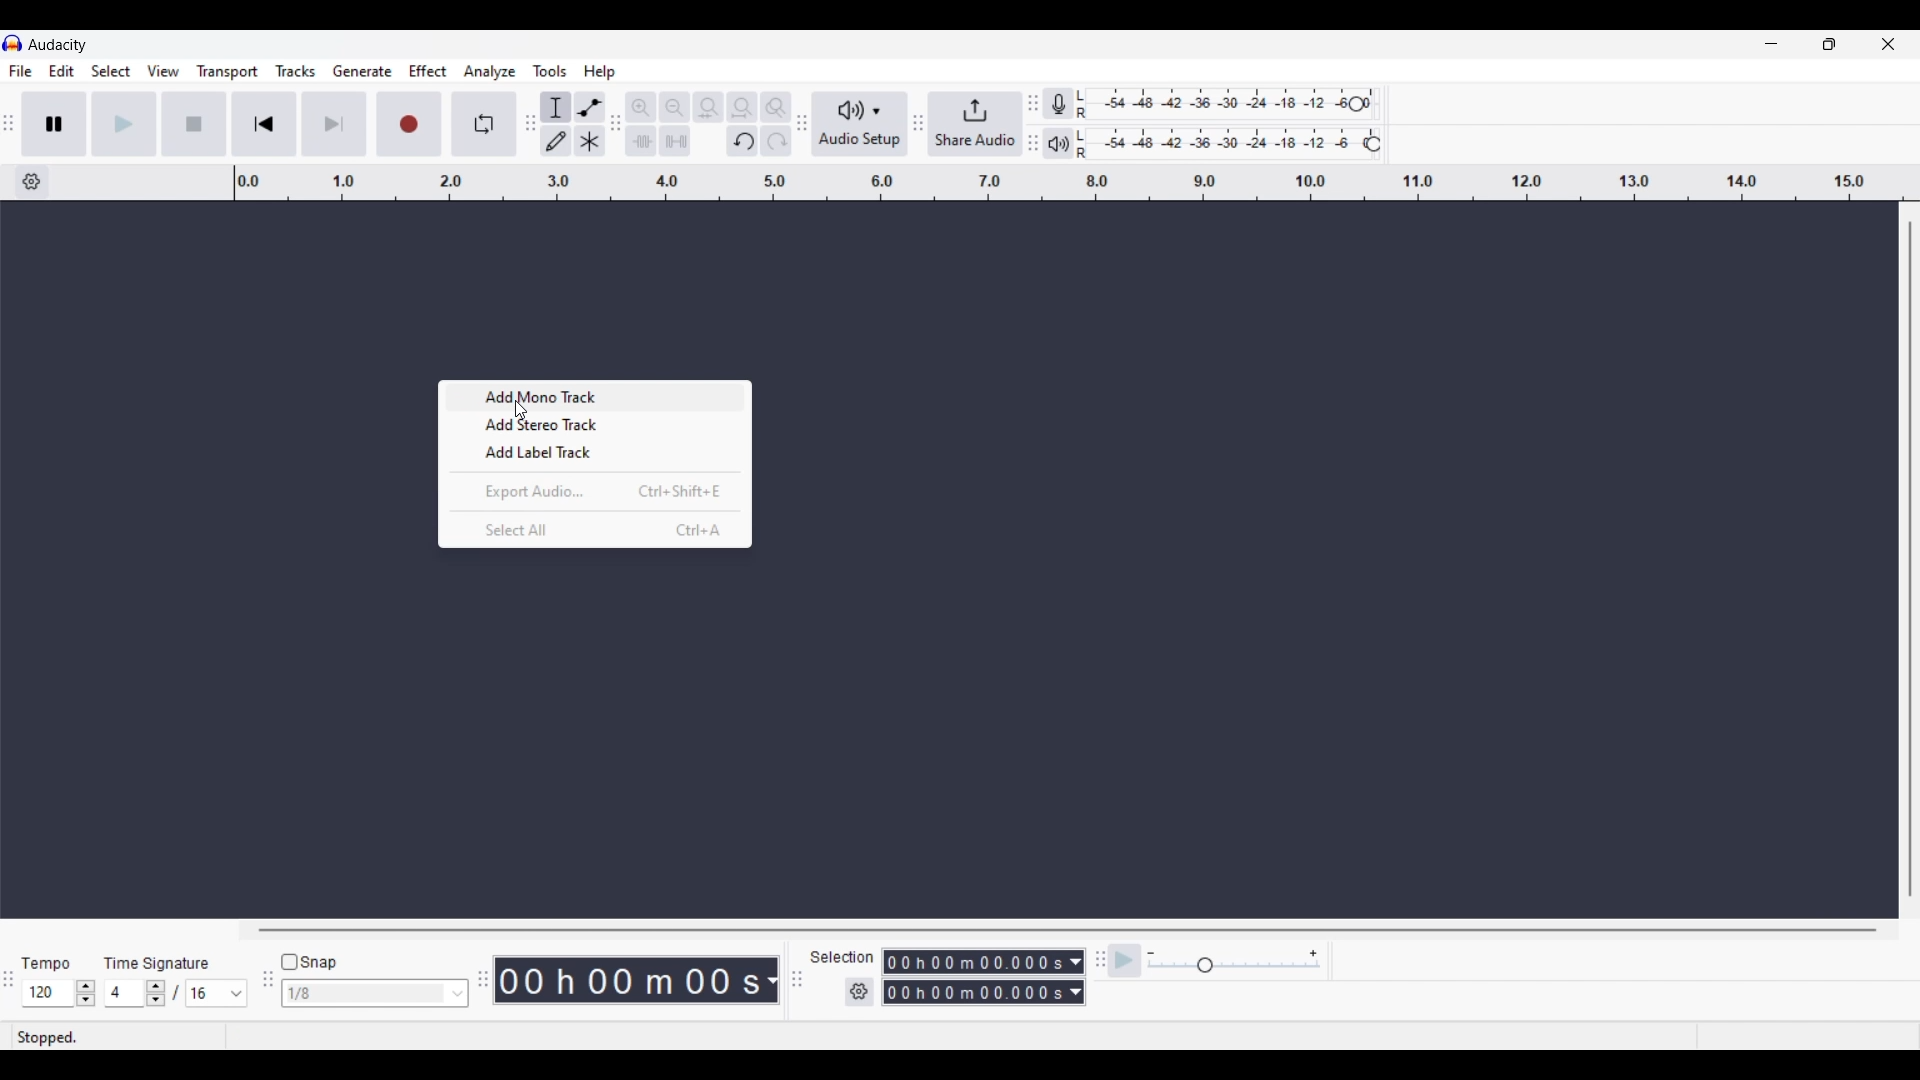 The image size is (1920, 1080). Describe the element at coordinates (410, 123) in the screenshot. I see `Record/Record new track` at that location.